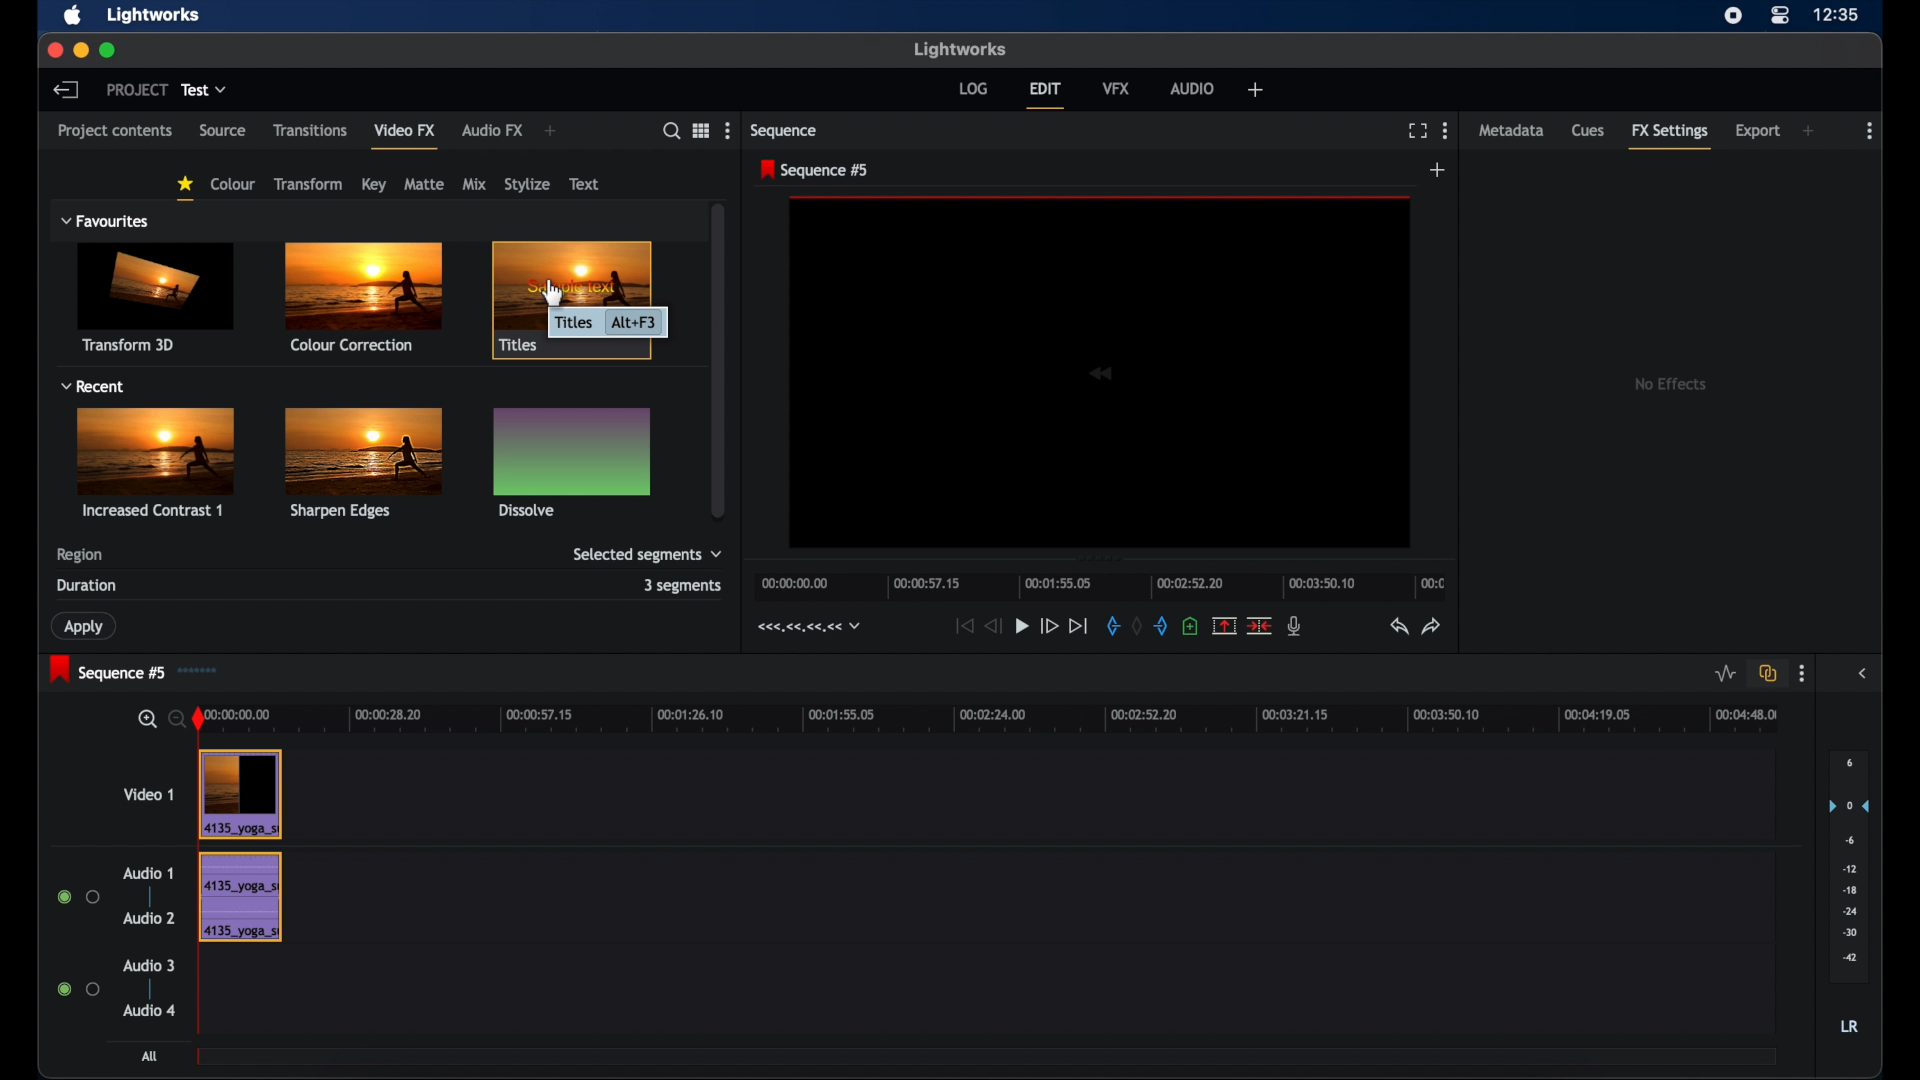  Describe the element at coordinates (962, 626) in the screenshot. I see `jump to start` at that location.